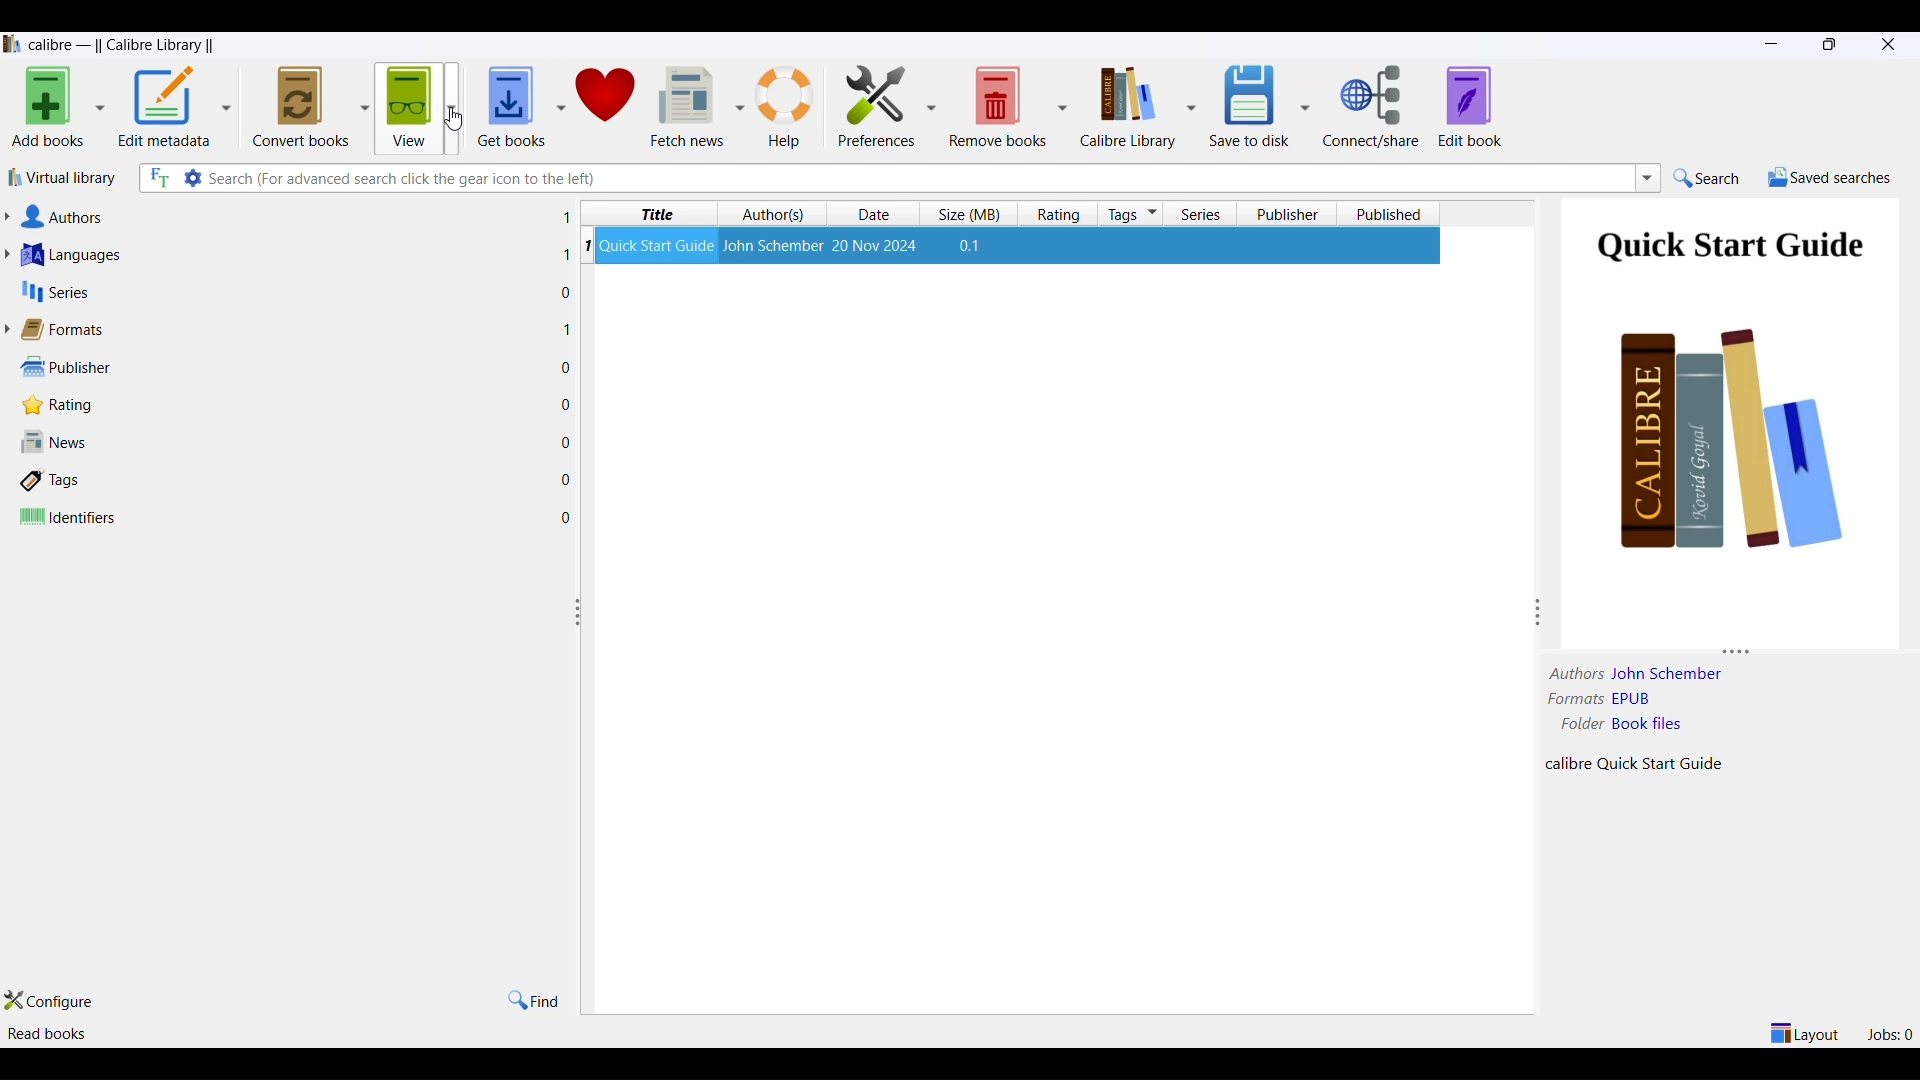 The height and width of the screenshot is (1080, 1920). What do you see at coordinates (1834, 46) in the screenshot?
I see `maximize` at bounding box center [1834, 46].